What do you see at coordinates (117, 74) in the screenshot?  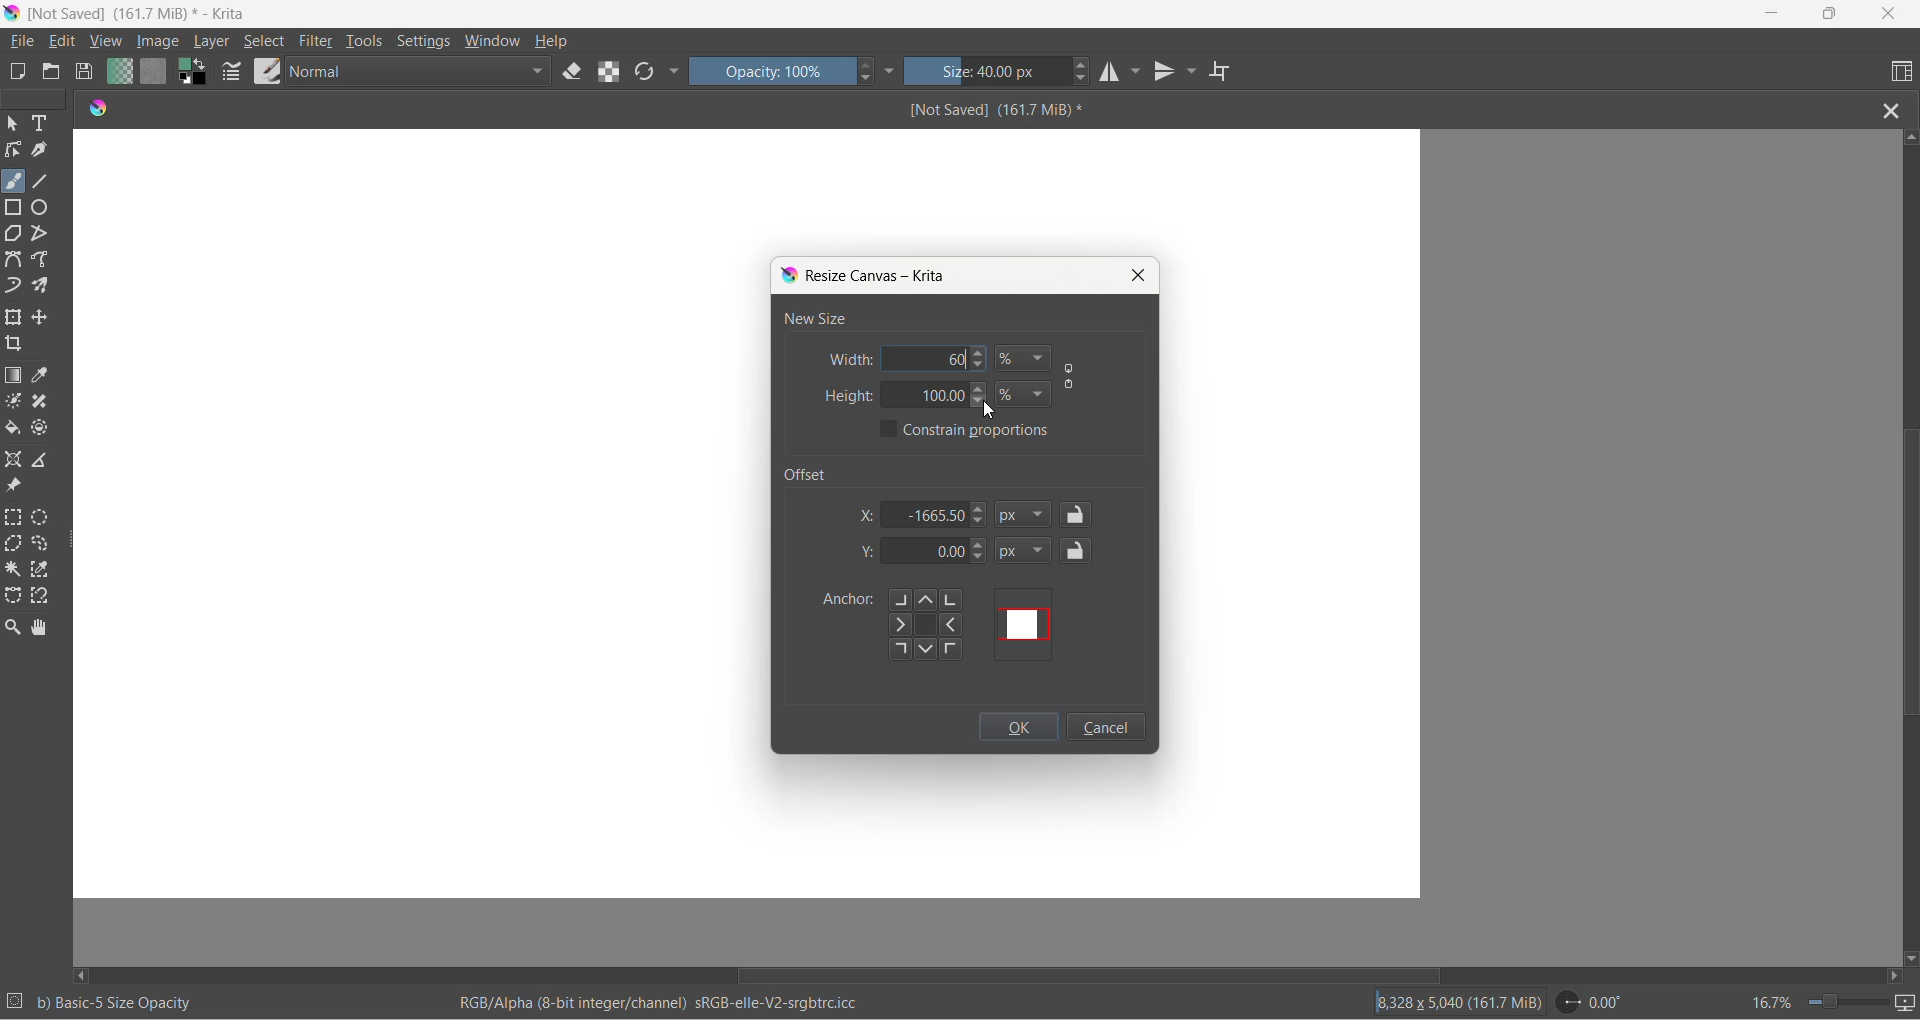 I see `fill gradient ` at bounding box center [117, 74].